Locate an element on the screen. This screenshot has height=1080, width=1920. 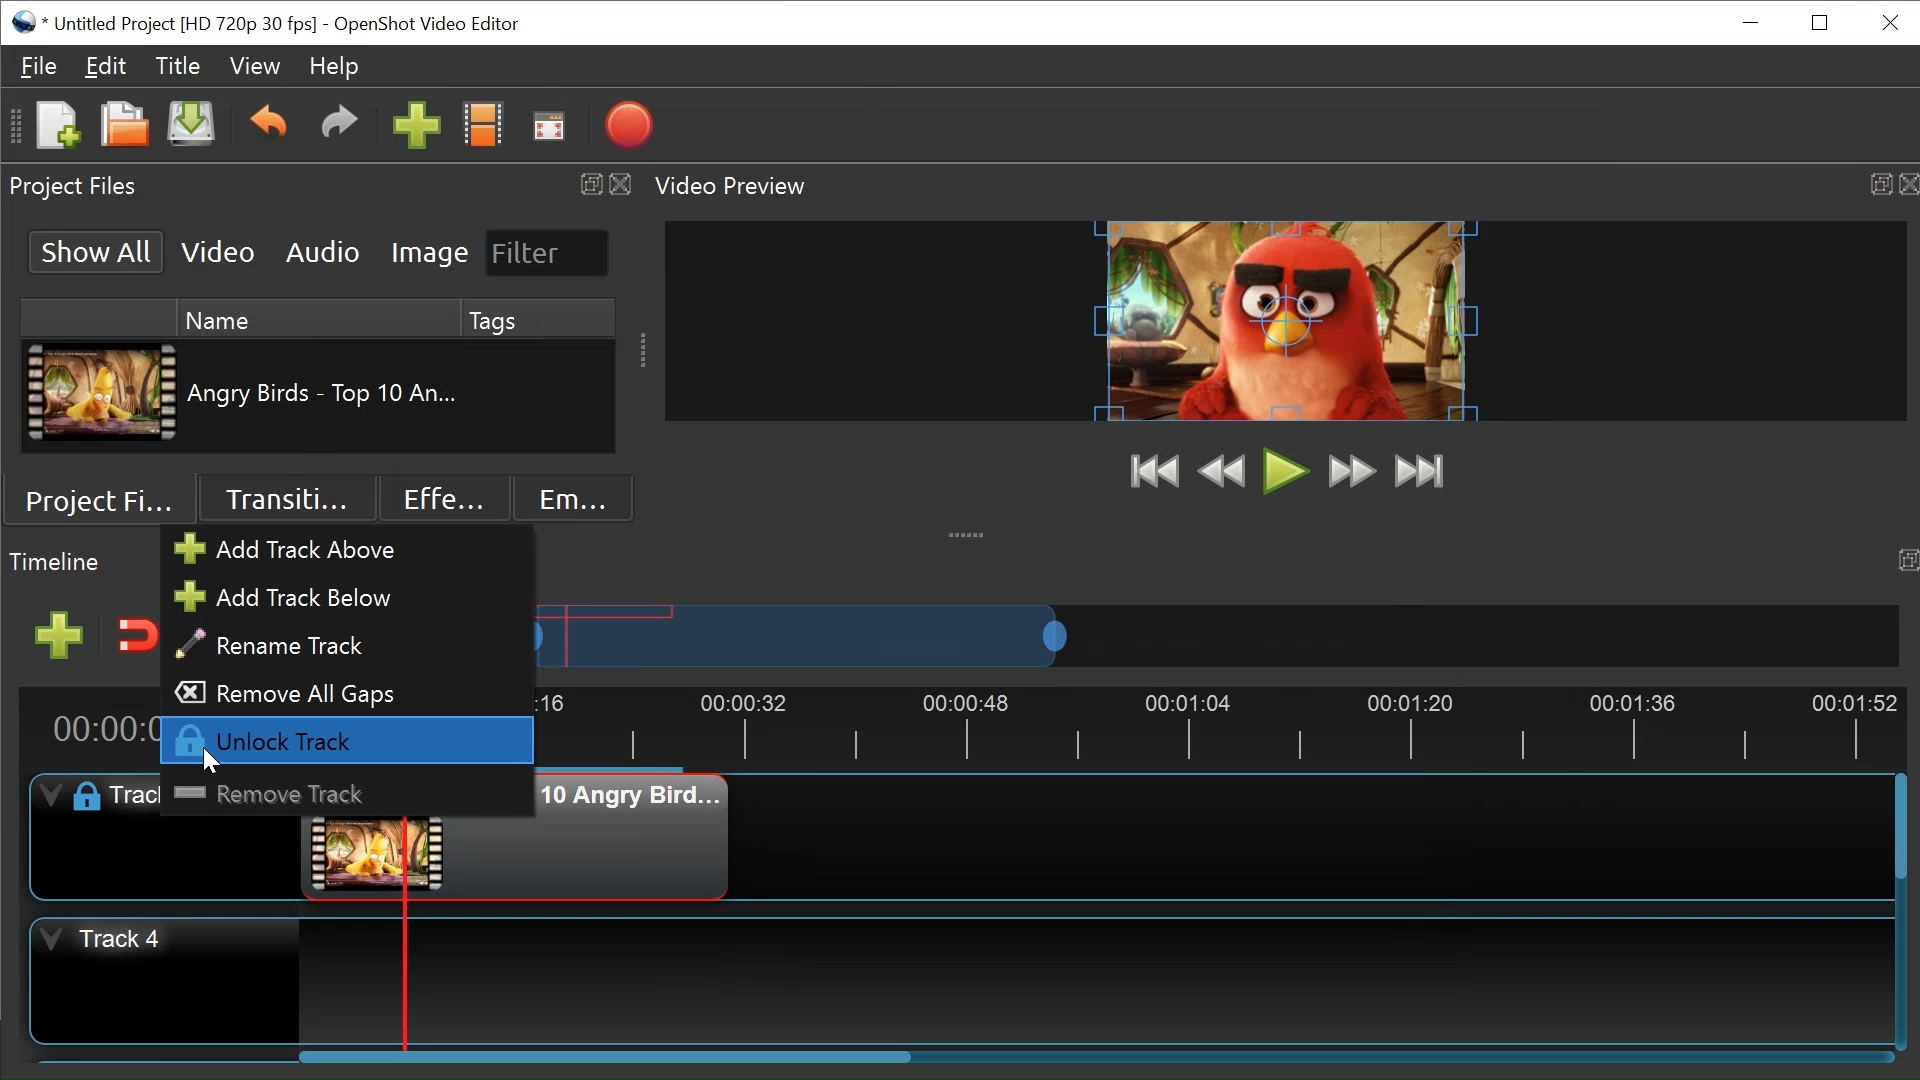
timeline is located at coordinates (1898, 561).